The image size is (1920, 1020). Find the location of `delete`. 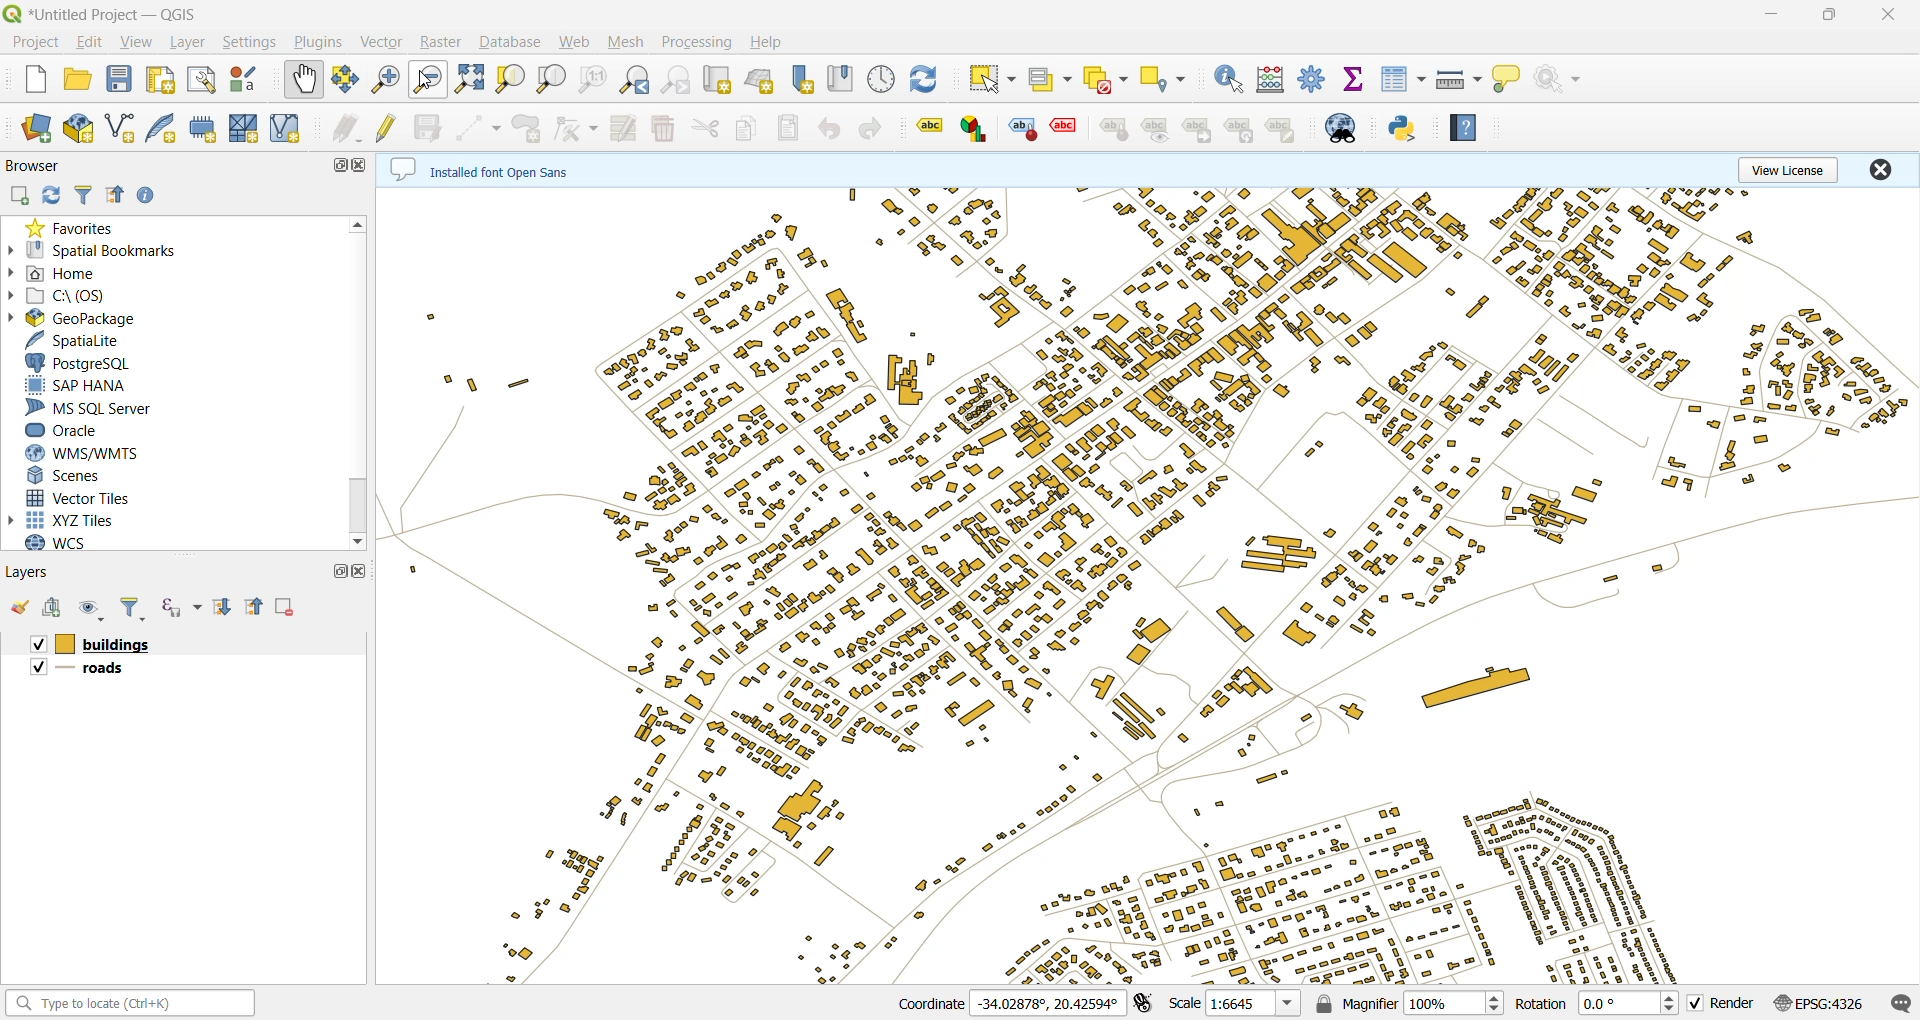

delete is located at coordinates (666, 127).